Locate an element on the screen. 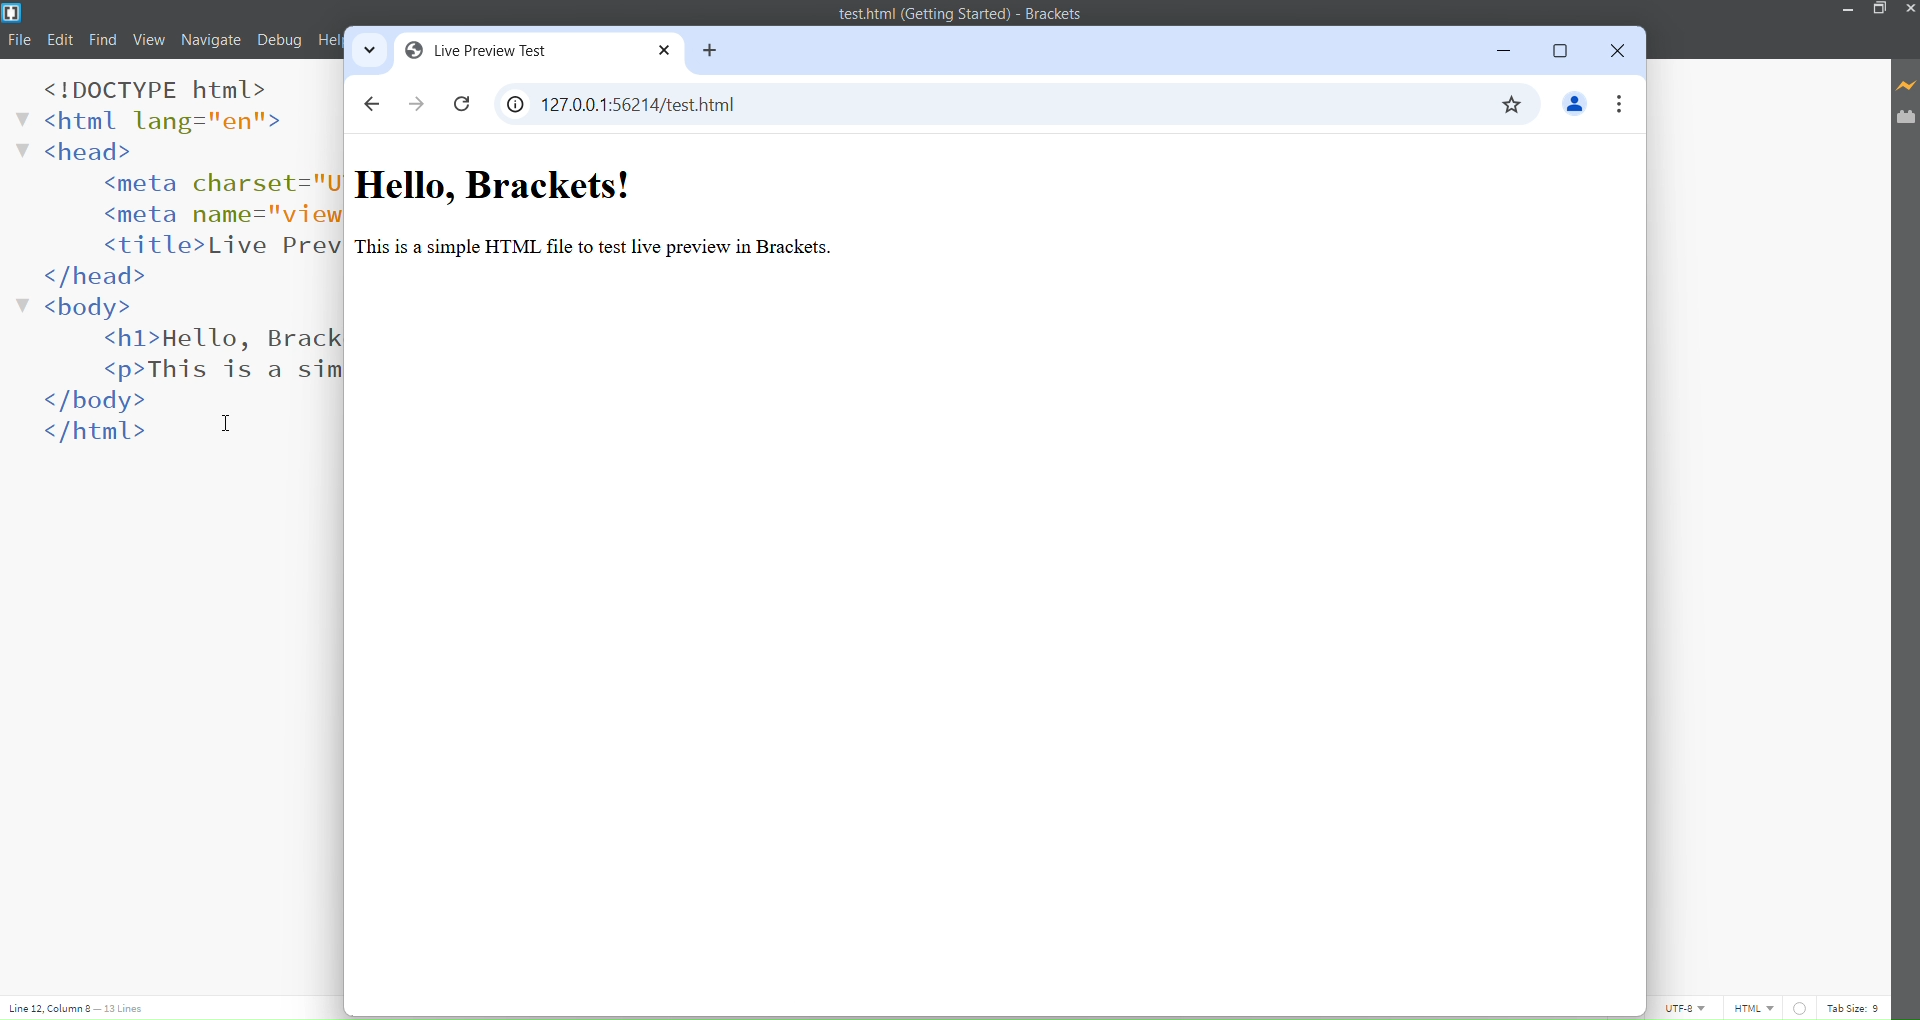 Image resolution: width=1920 pixels, height=1020 pixels. View Site Information is located at coordinates (515, 107).